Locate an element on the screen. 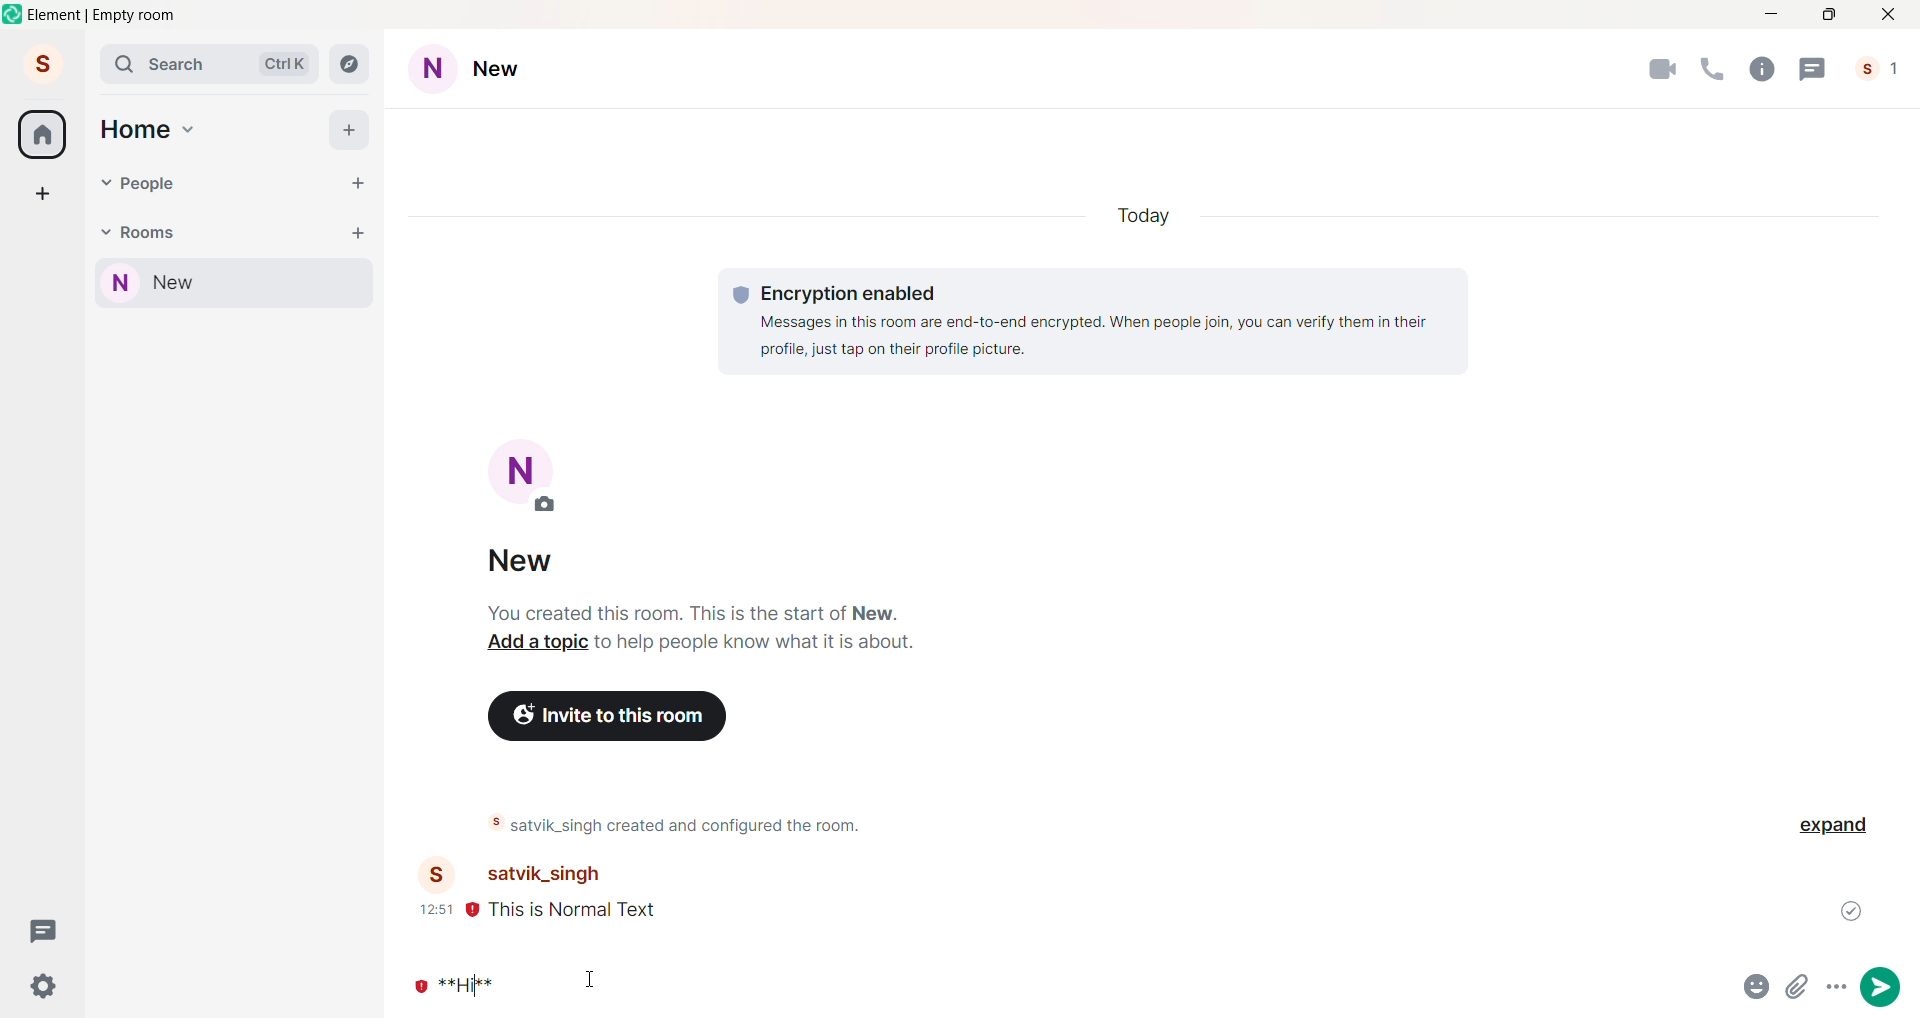 This screenshot has width=1920, height=1018. Invite to this room is located at coordinates (610, 715).